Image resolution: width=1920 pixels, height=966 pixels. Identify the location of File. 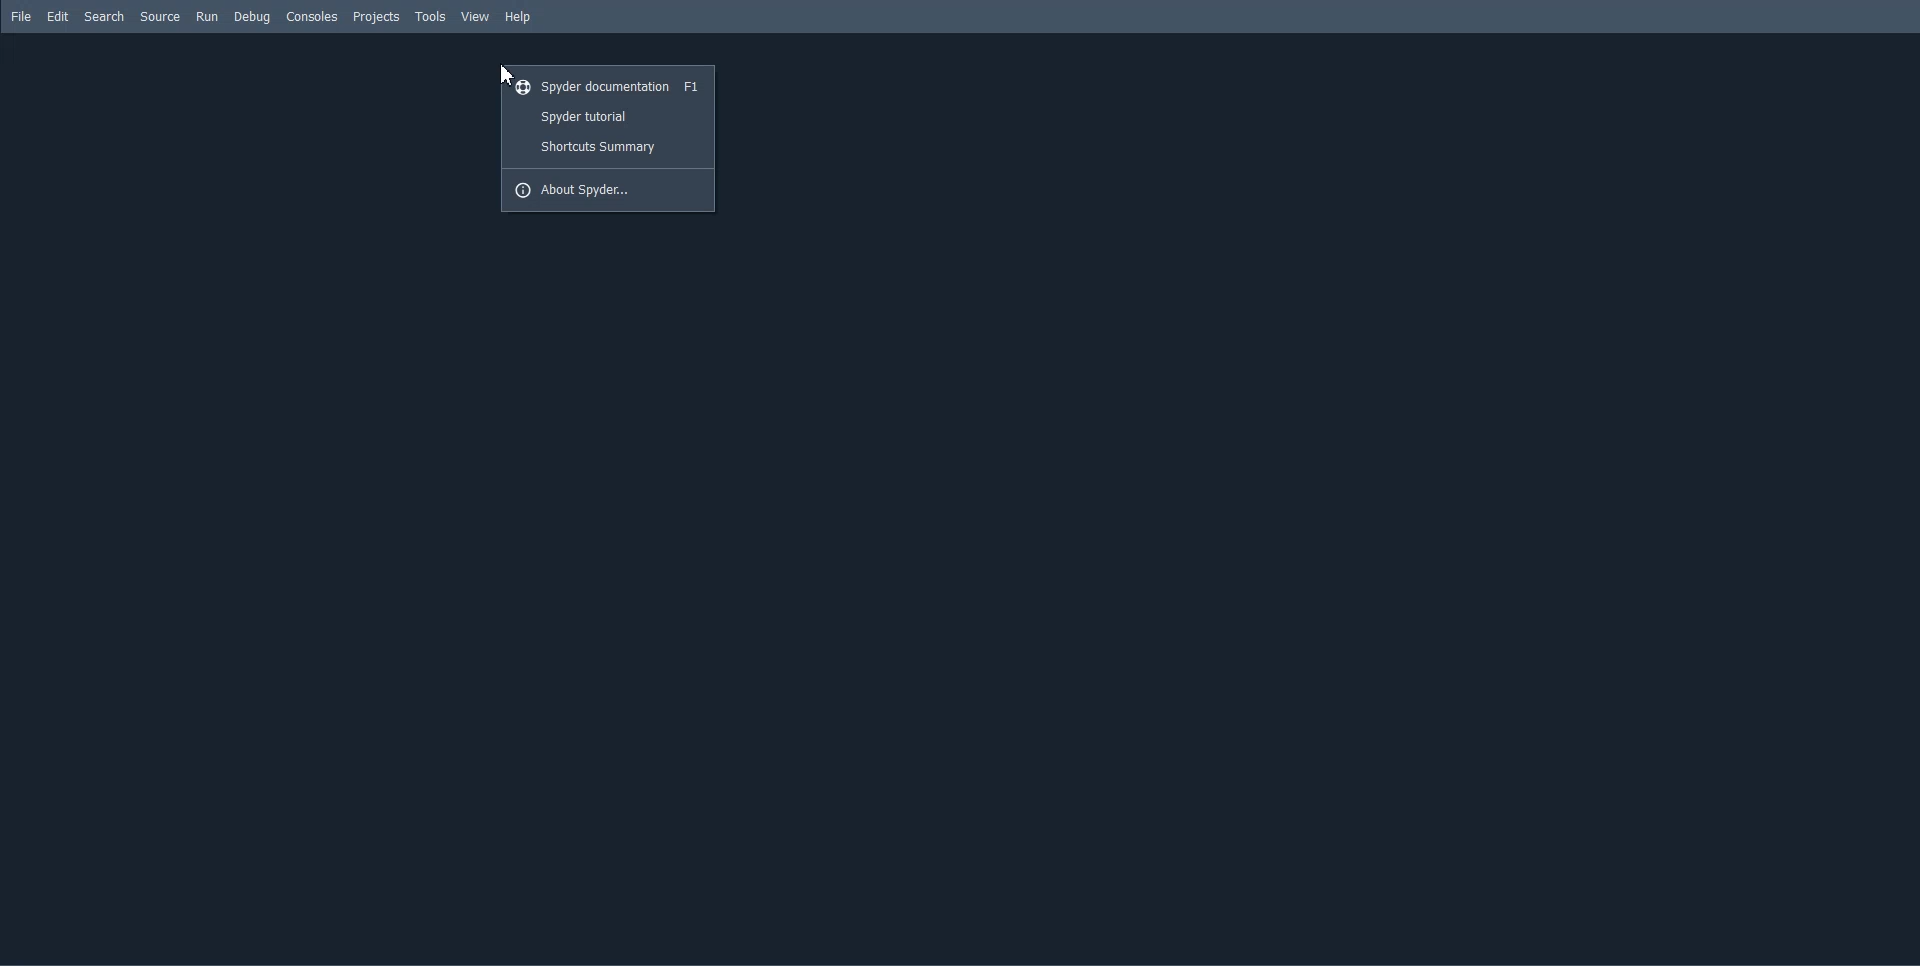
(23, 16).